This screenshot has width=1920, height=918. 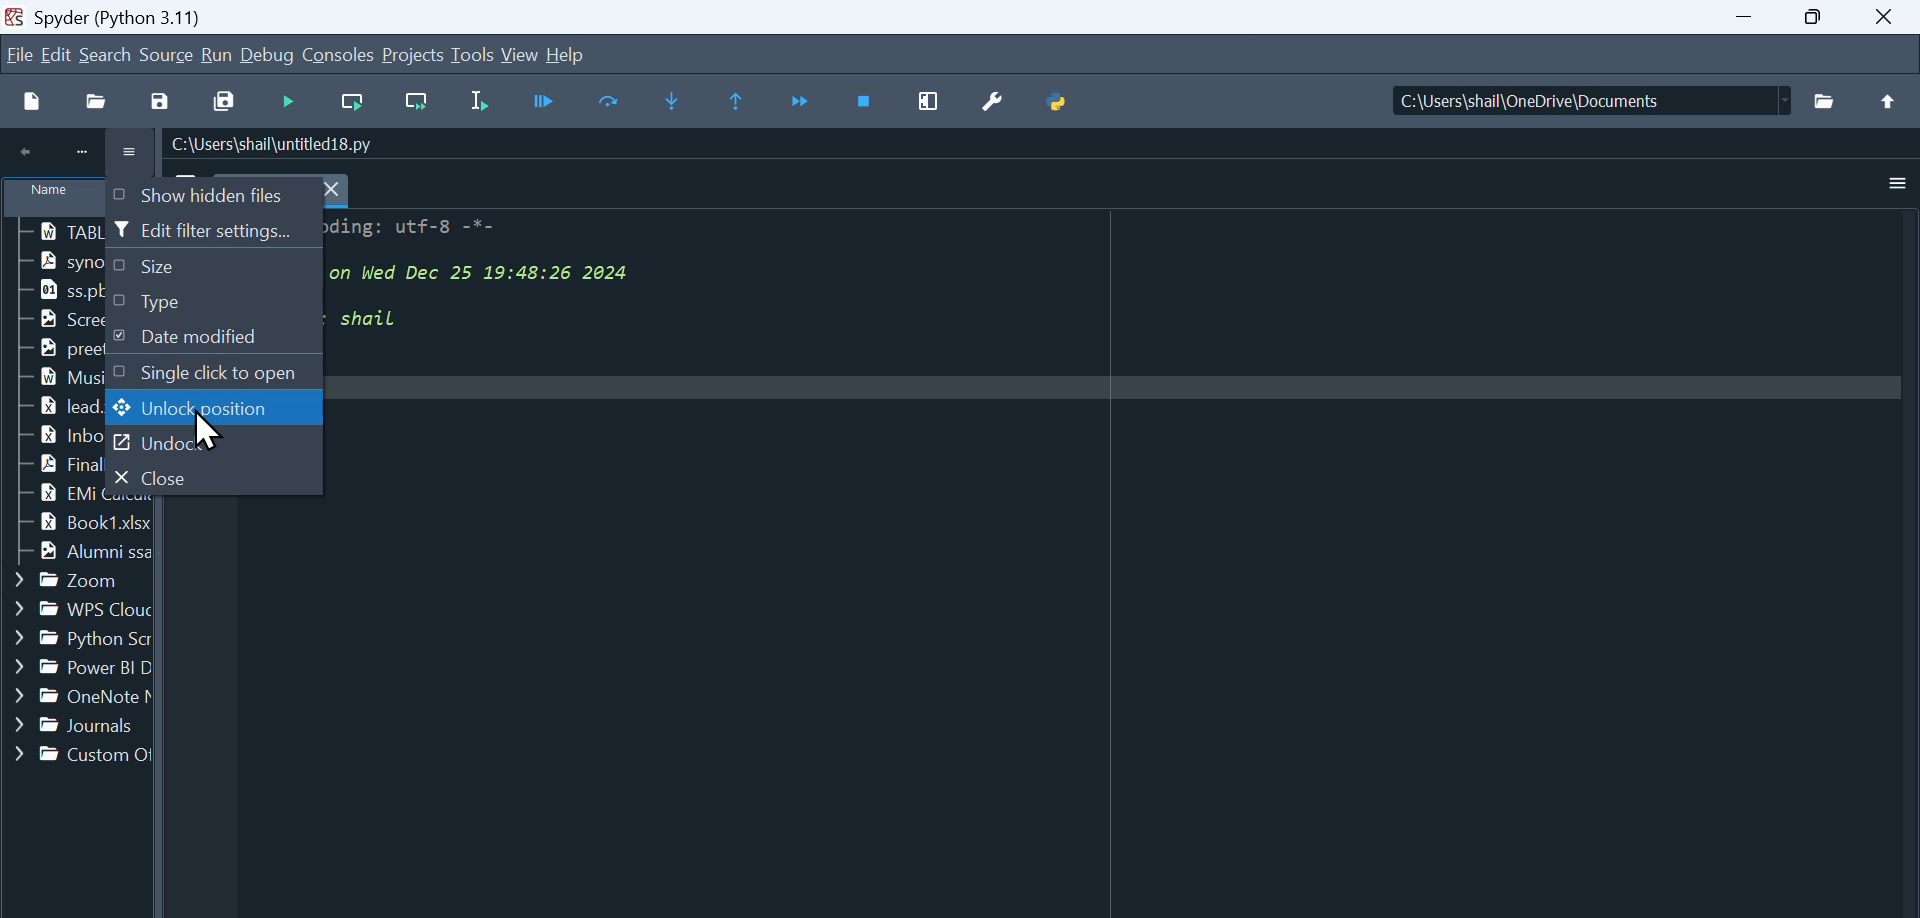 What do you see at coordinates (739, 102) in the screenshot?
I see `Execute until same function returns` at bounding box center [739, 102].